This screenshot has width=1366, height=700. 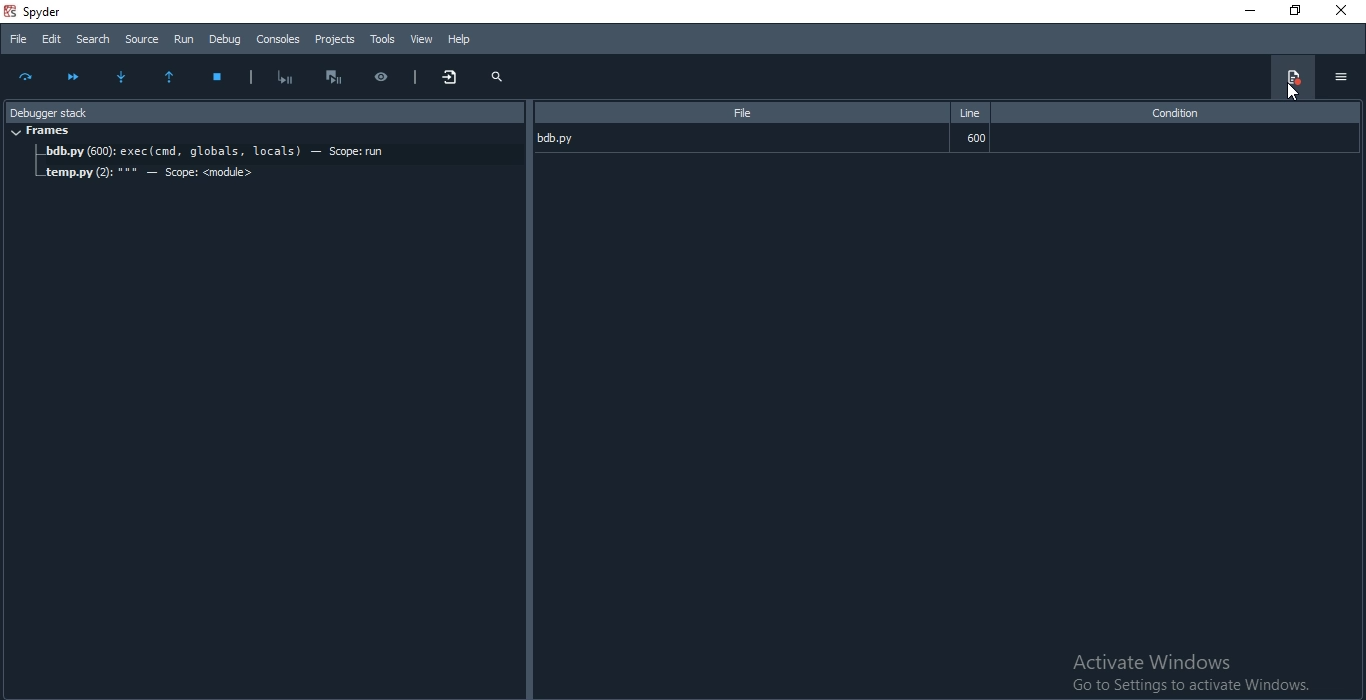 What do you see at coordinates (574, 136) in the screenshot?
I see `bdb.py` at bounding box center [574, 136].